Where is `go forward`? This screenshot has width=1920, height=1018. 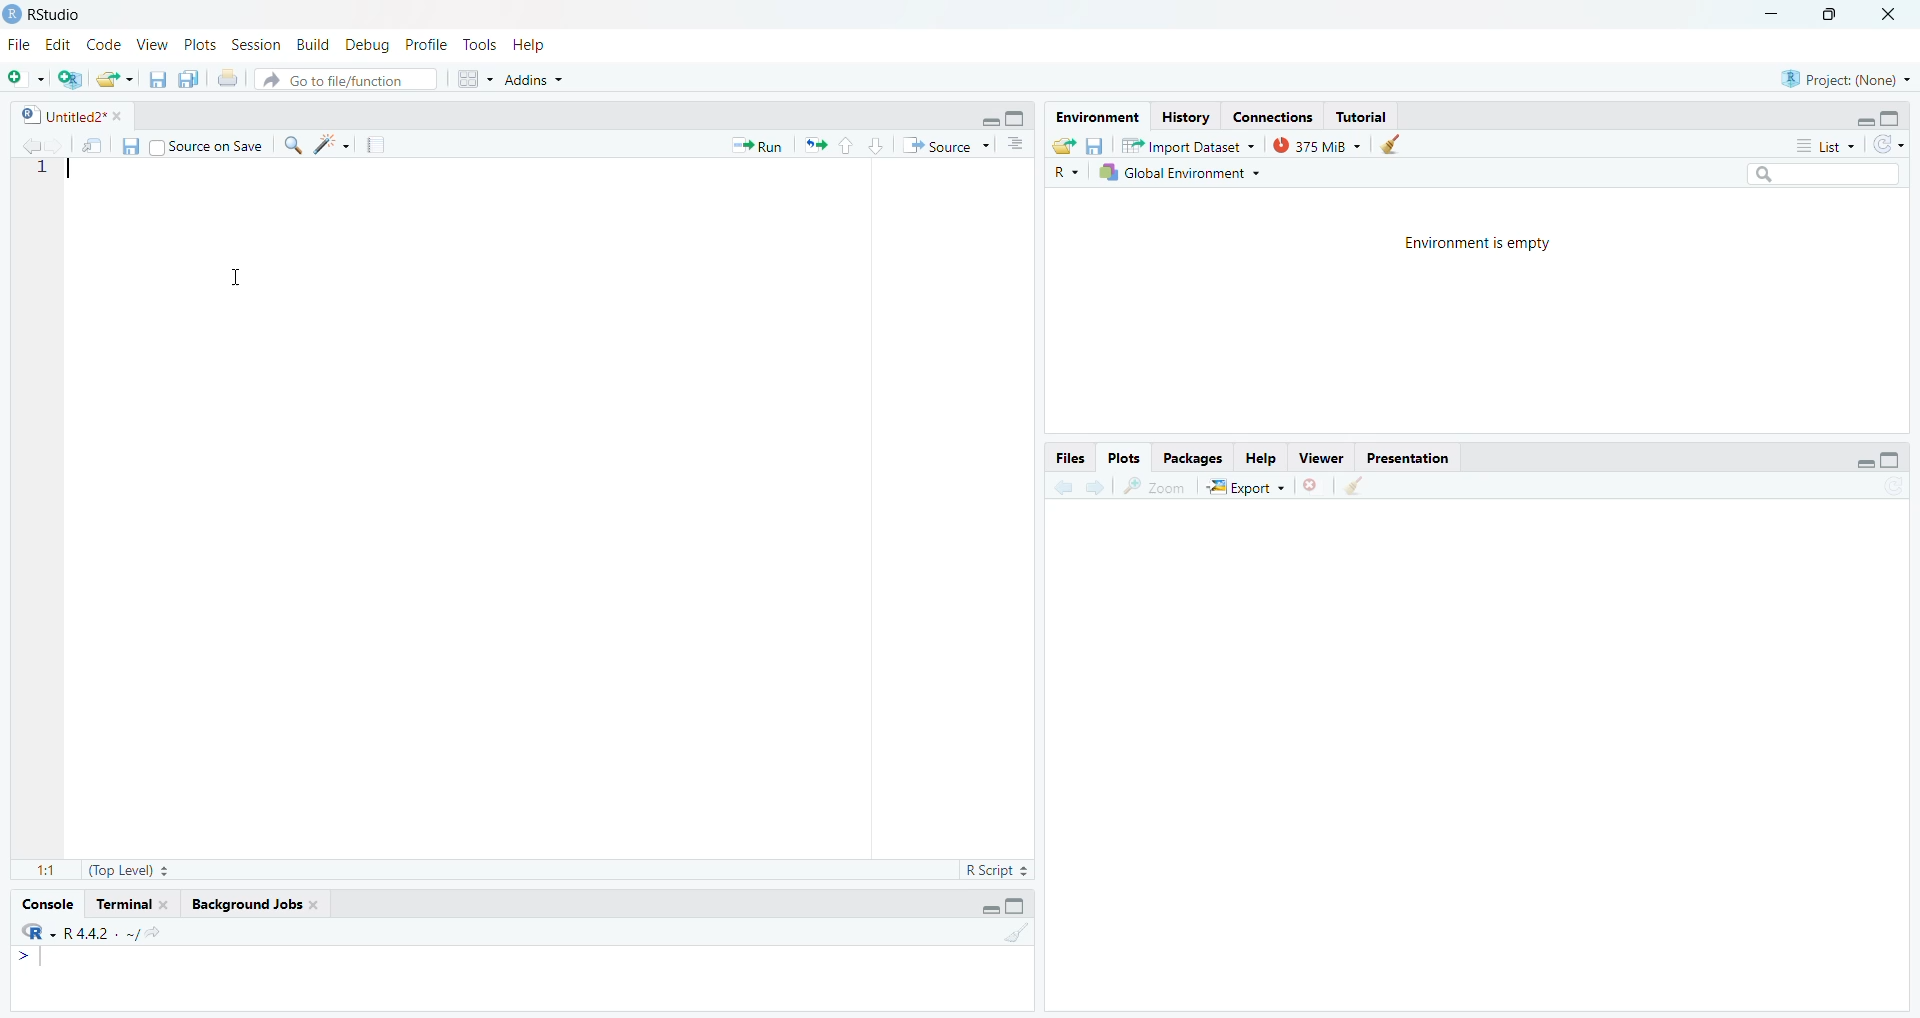 go forward is located at coordinates (1097, 487).